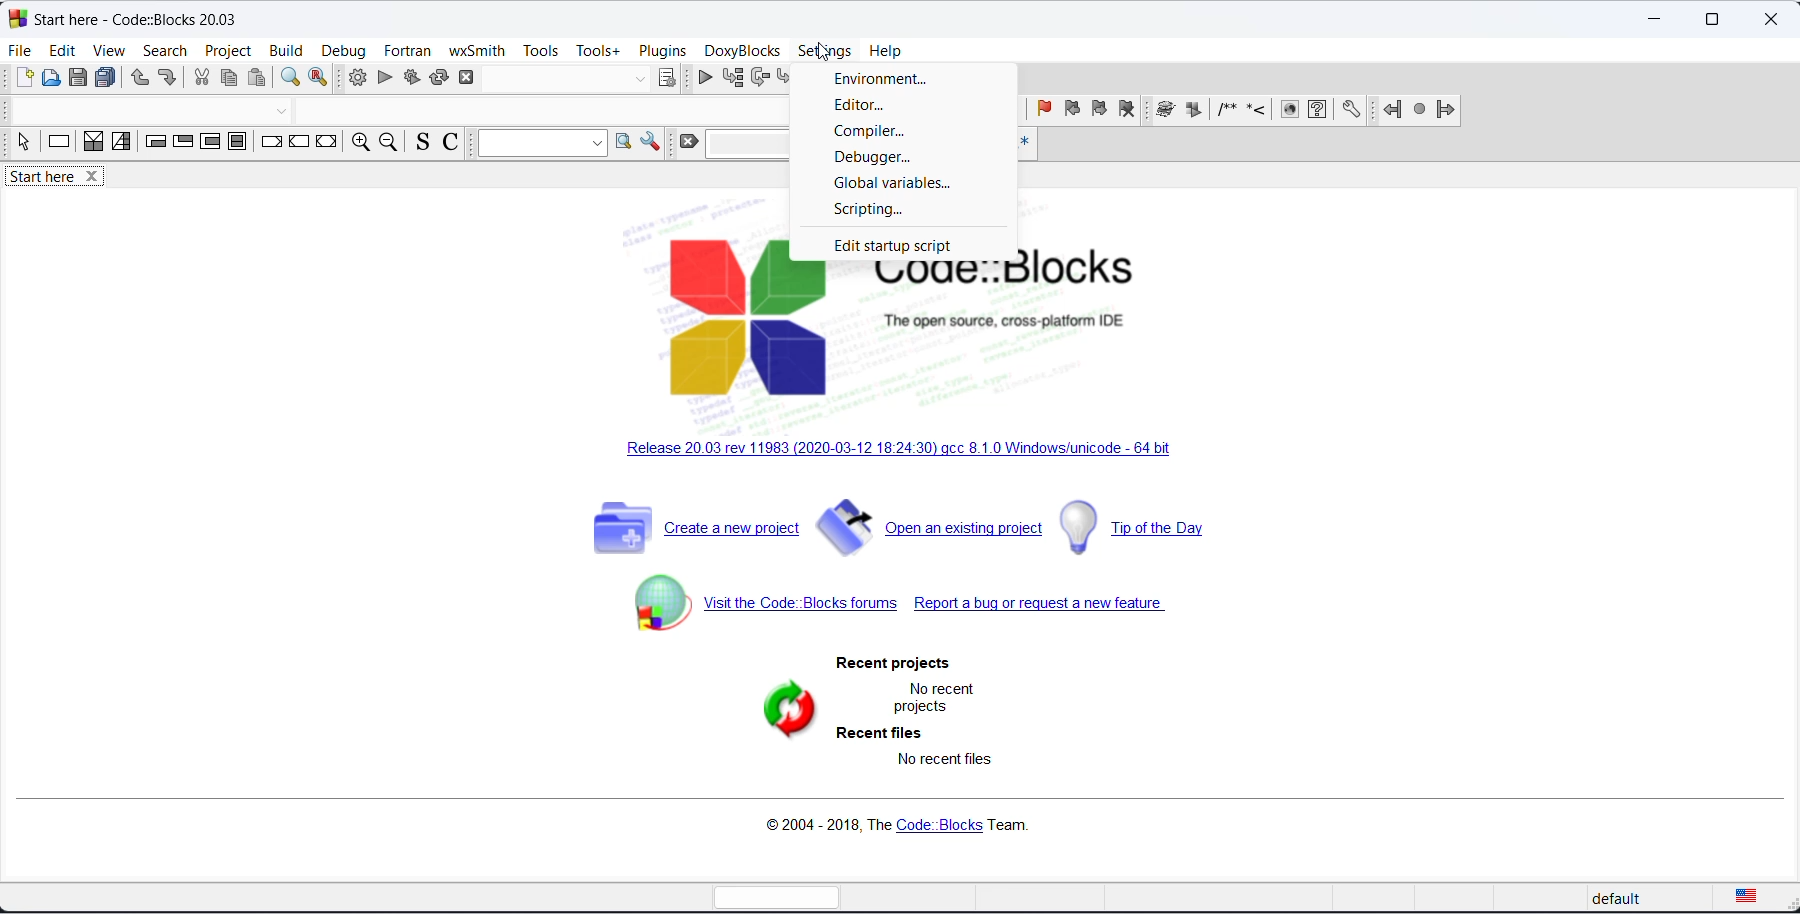  I want to click on toggle comments, so click(451, 143).